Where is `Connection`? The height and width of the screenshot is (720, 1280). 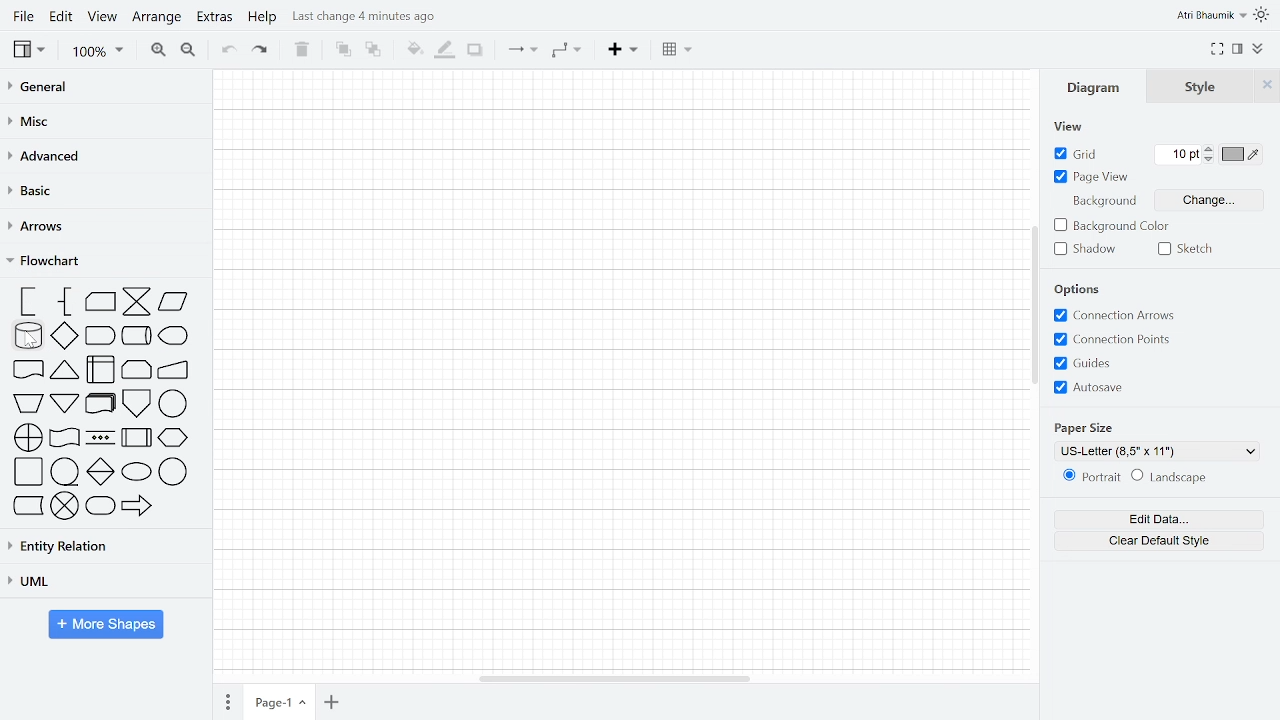 Connection is located at coordinates (522, 51).